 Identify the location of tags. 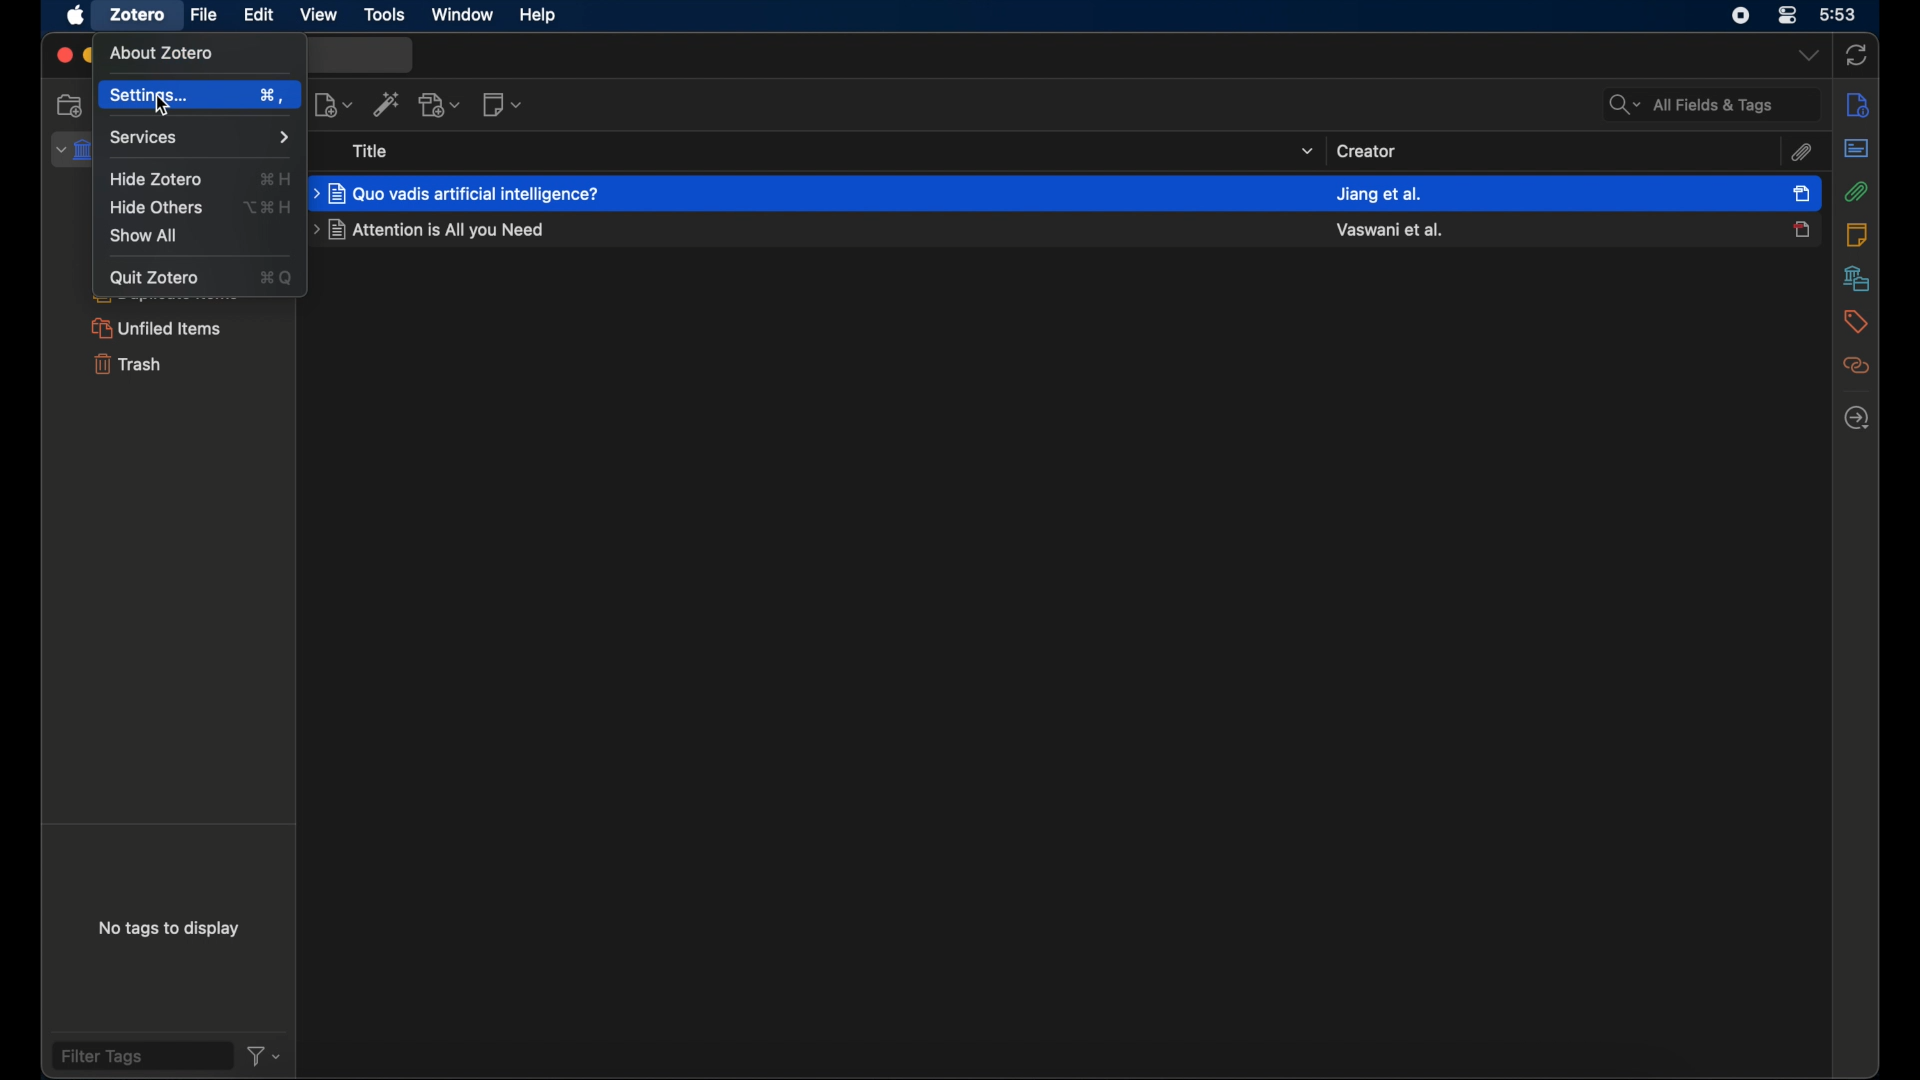
(1854, 322).